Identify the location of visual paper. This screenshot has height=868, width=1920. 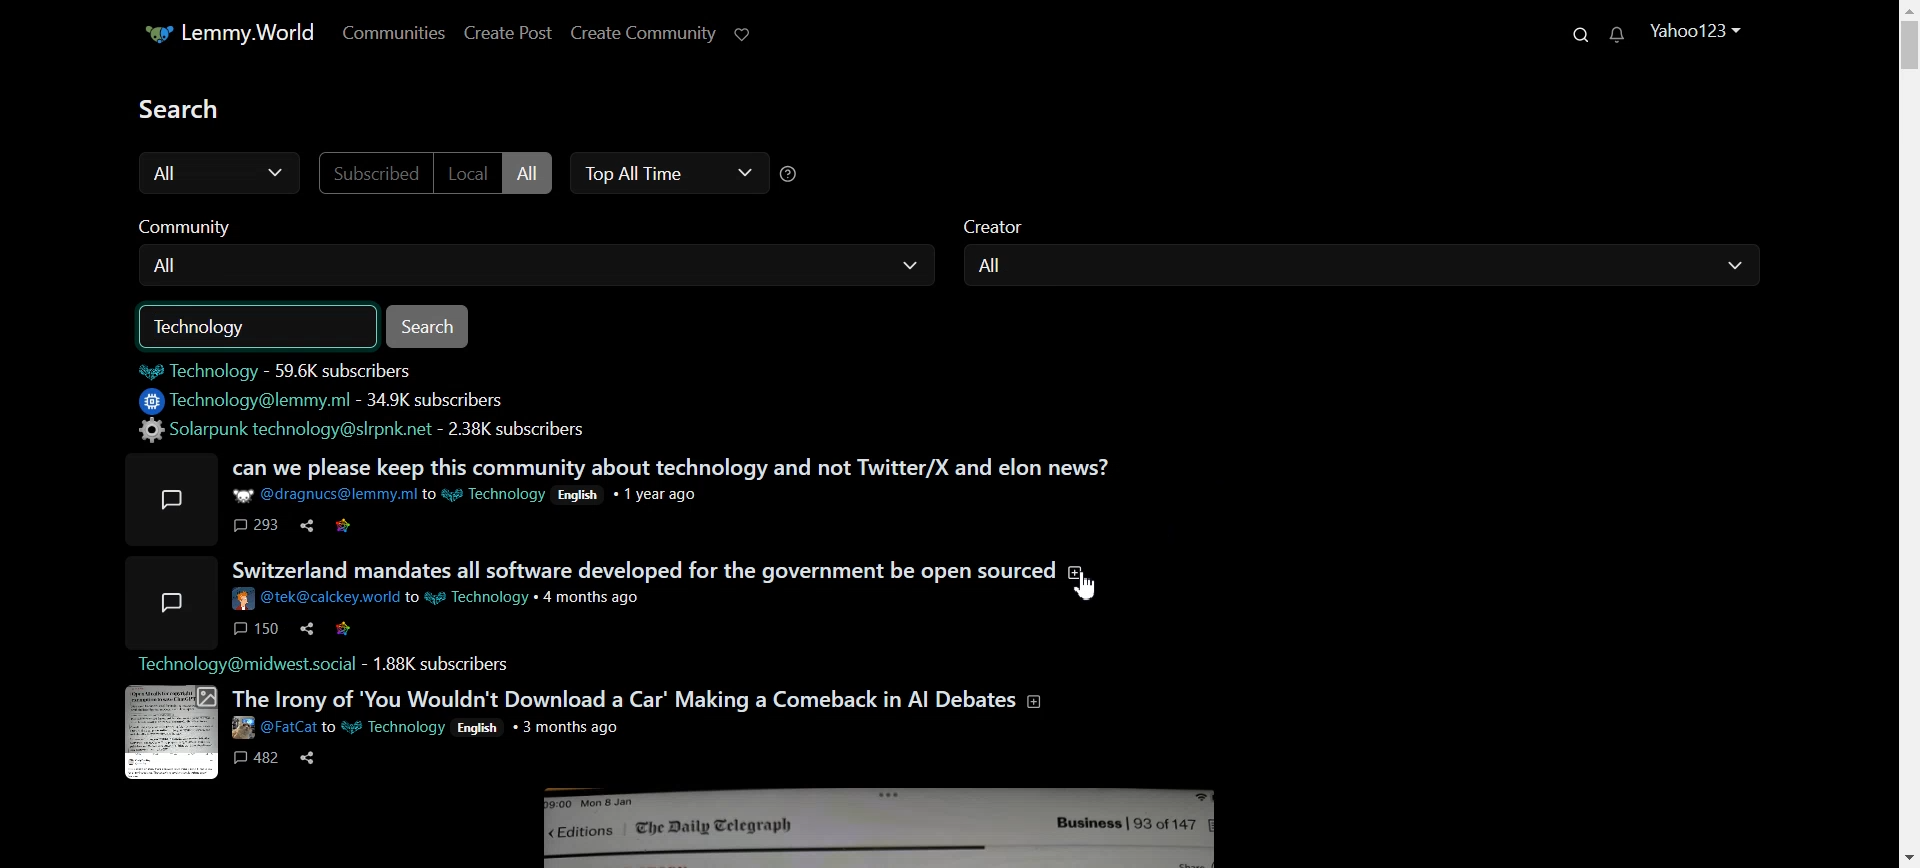
(172, 733).